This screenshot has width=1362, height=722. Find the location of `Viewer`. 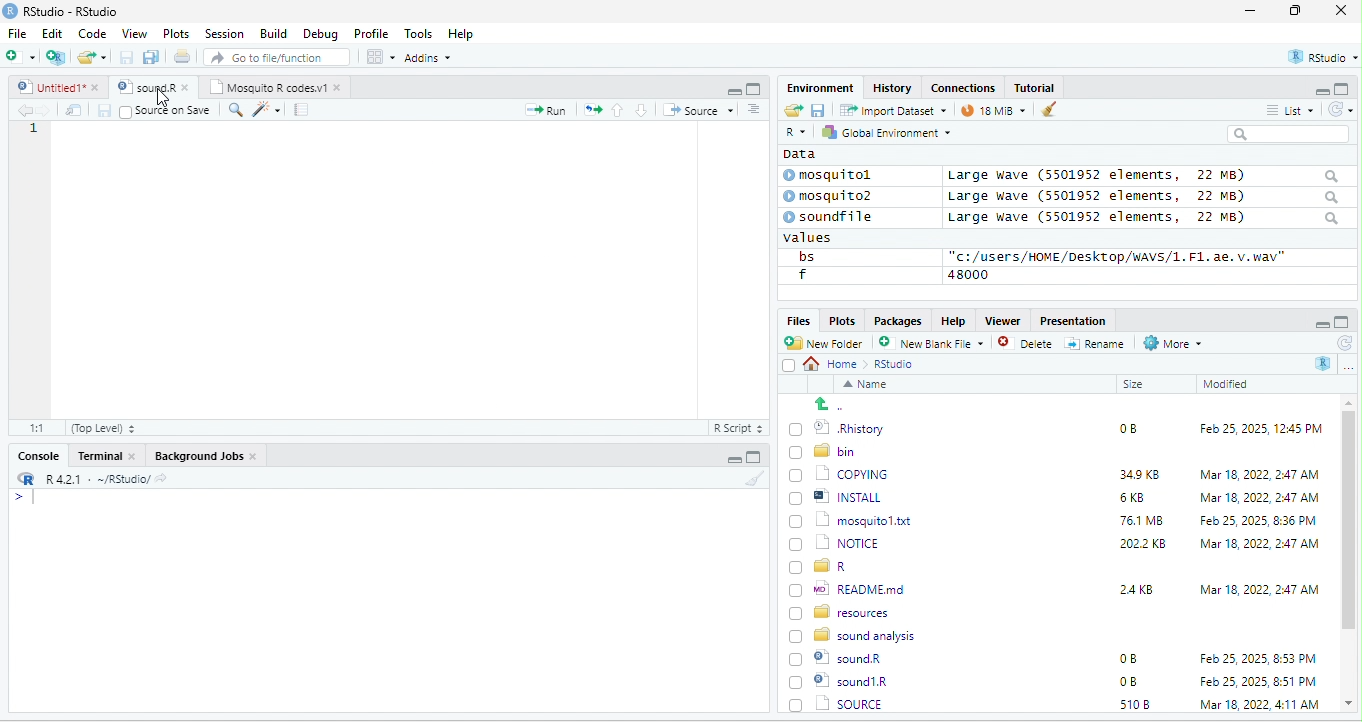

Viewer is located at coordinates (1000, 321).